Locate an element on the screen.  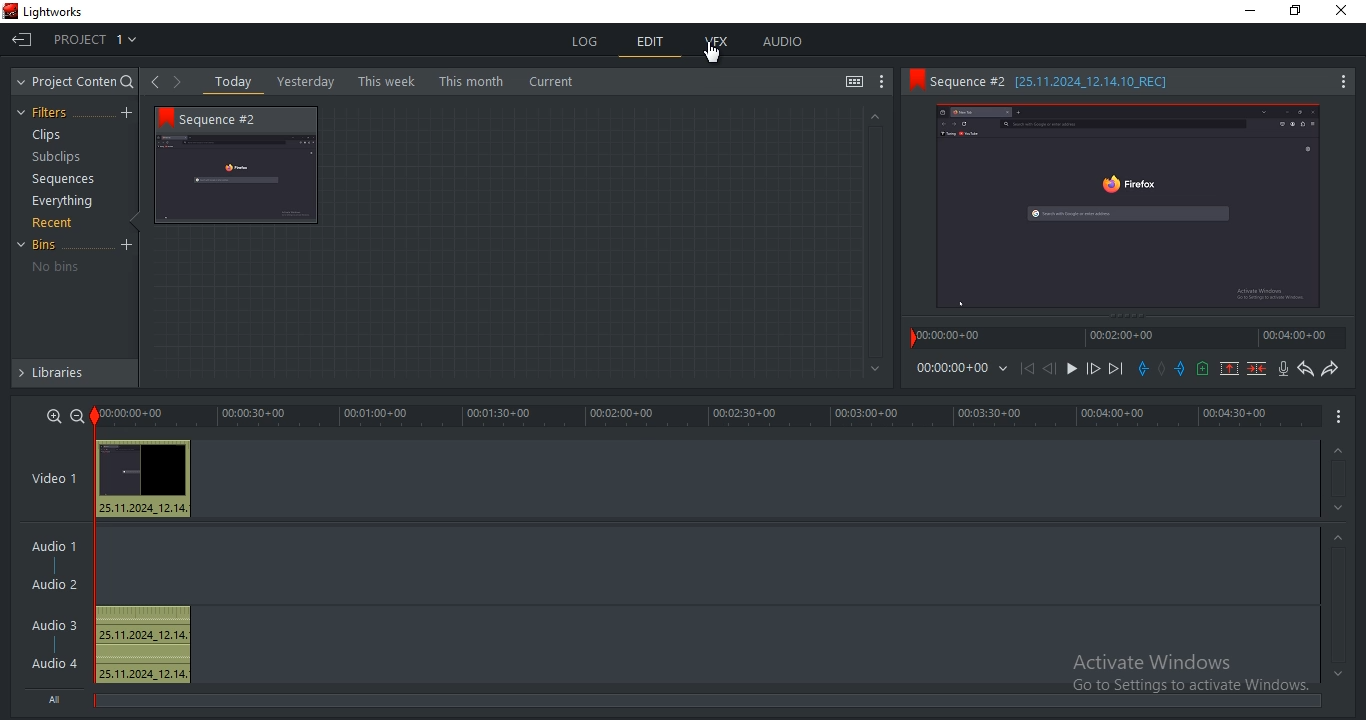
libraries is located at coordinates (75, 373).